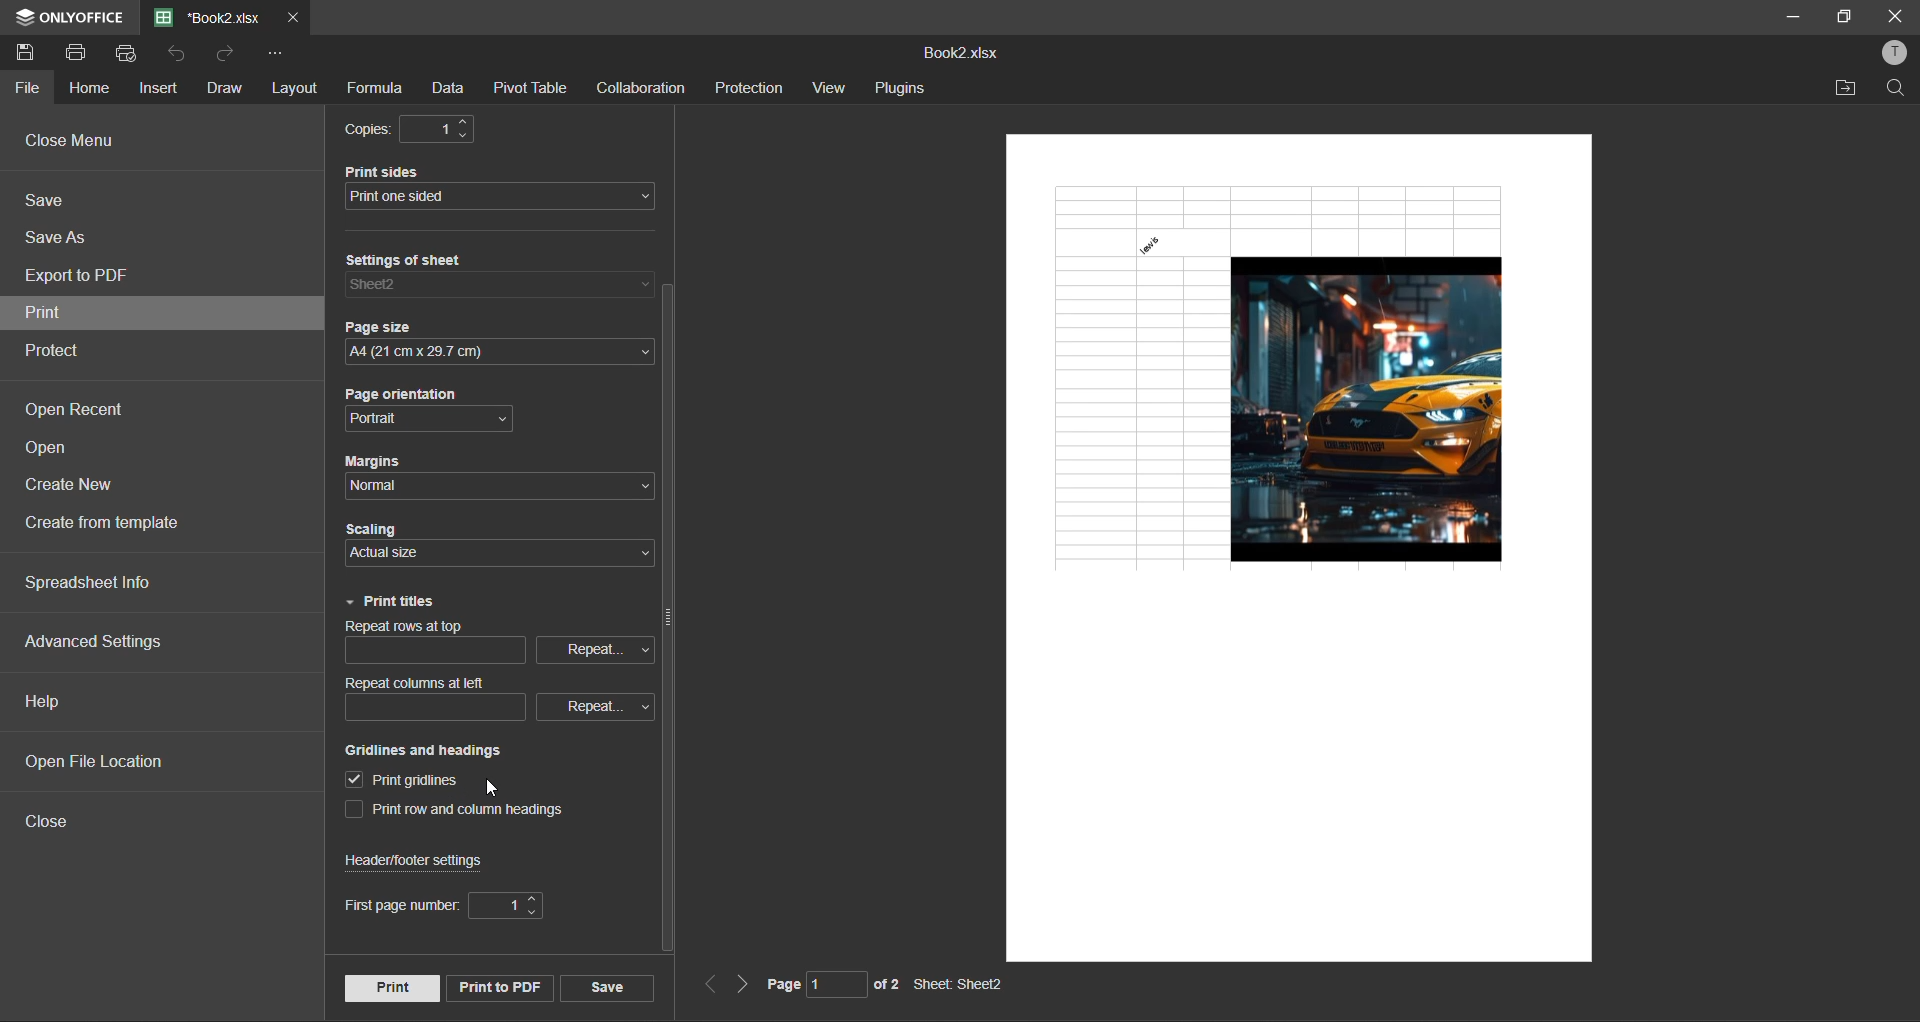 This screenshot has height=1022, width=1920. What do you see at coordinates (496, 988) in the screenshot?
I see `print to pdf` at bounding box center [496, 988].